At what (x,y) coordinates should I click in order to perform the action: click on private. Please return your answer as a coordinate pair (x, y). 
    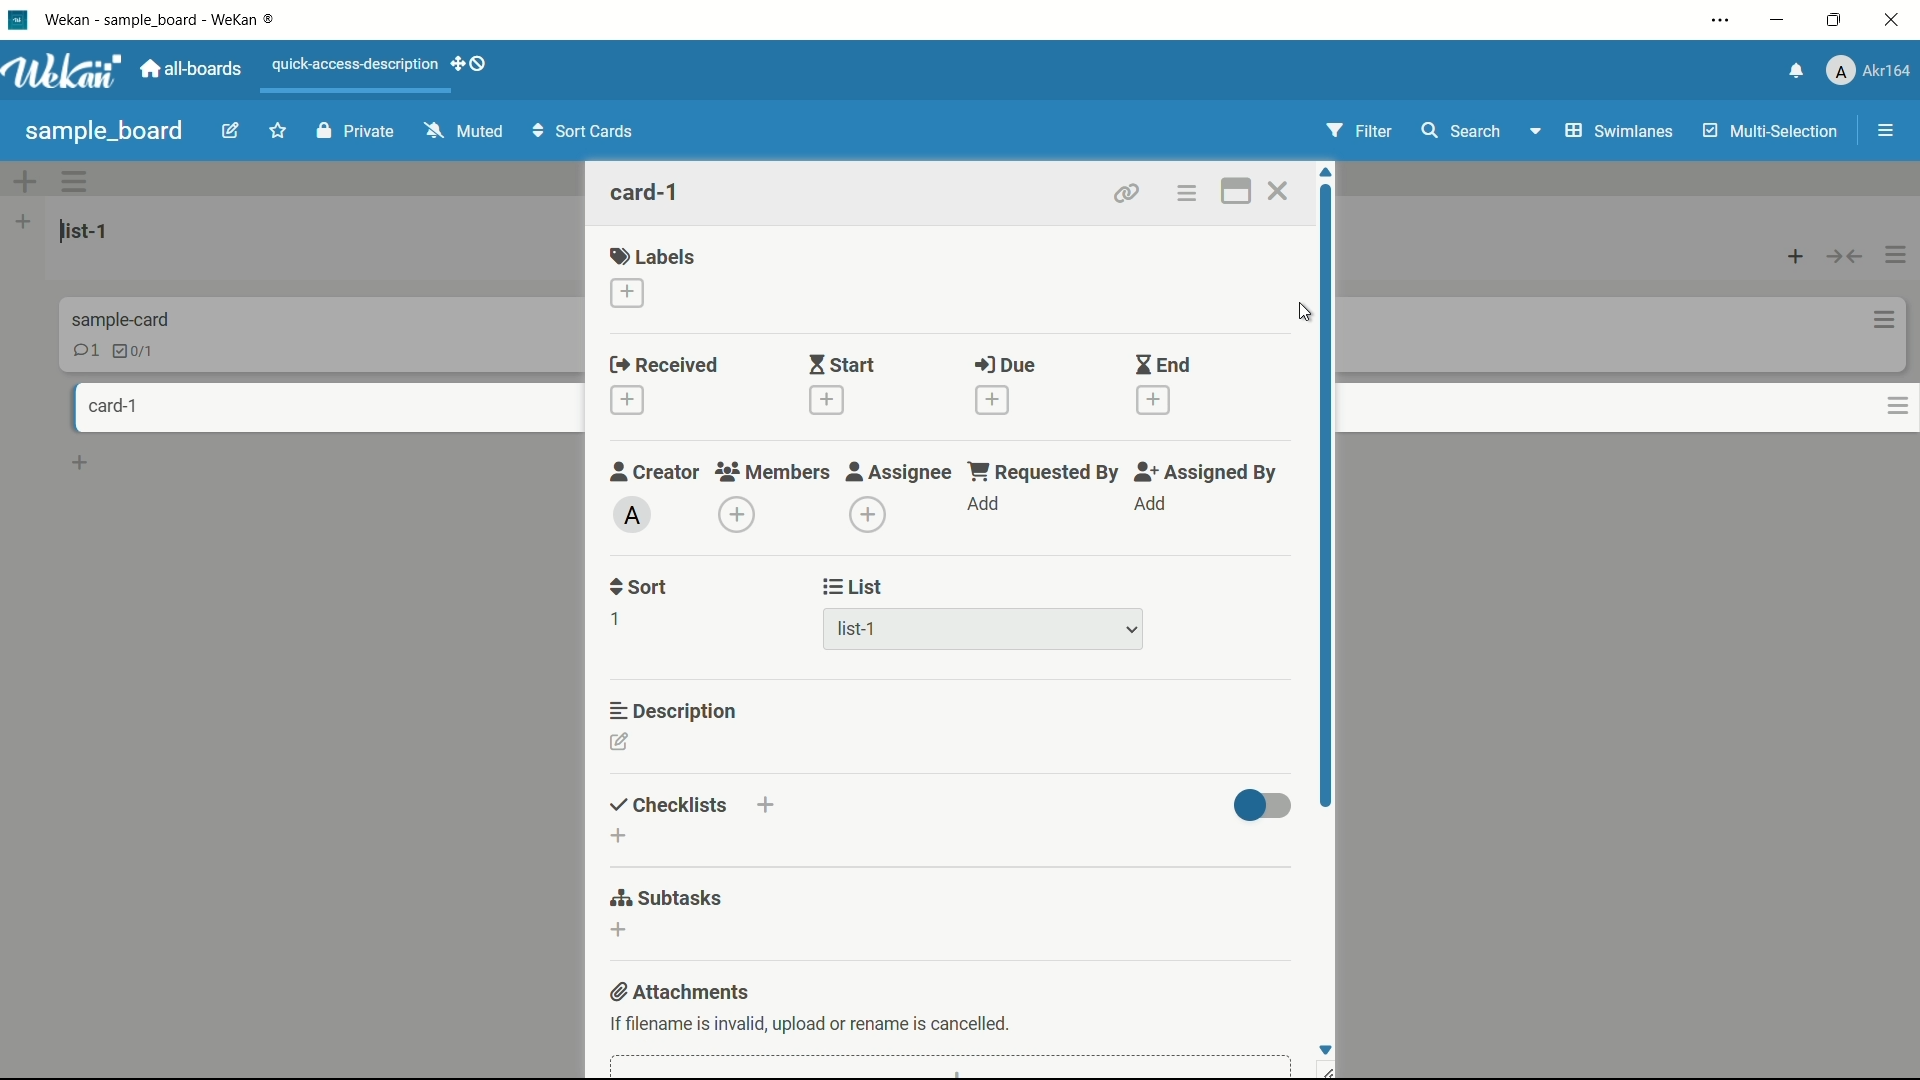
    Looking at the image, I should click on (350, 130).